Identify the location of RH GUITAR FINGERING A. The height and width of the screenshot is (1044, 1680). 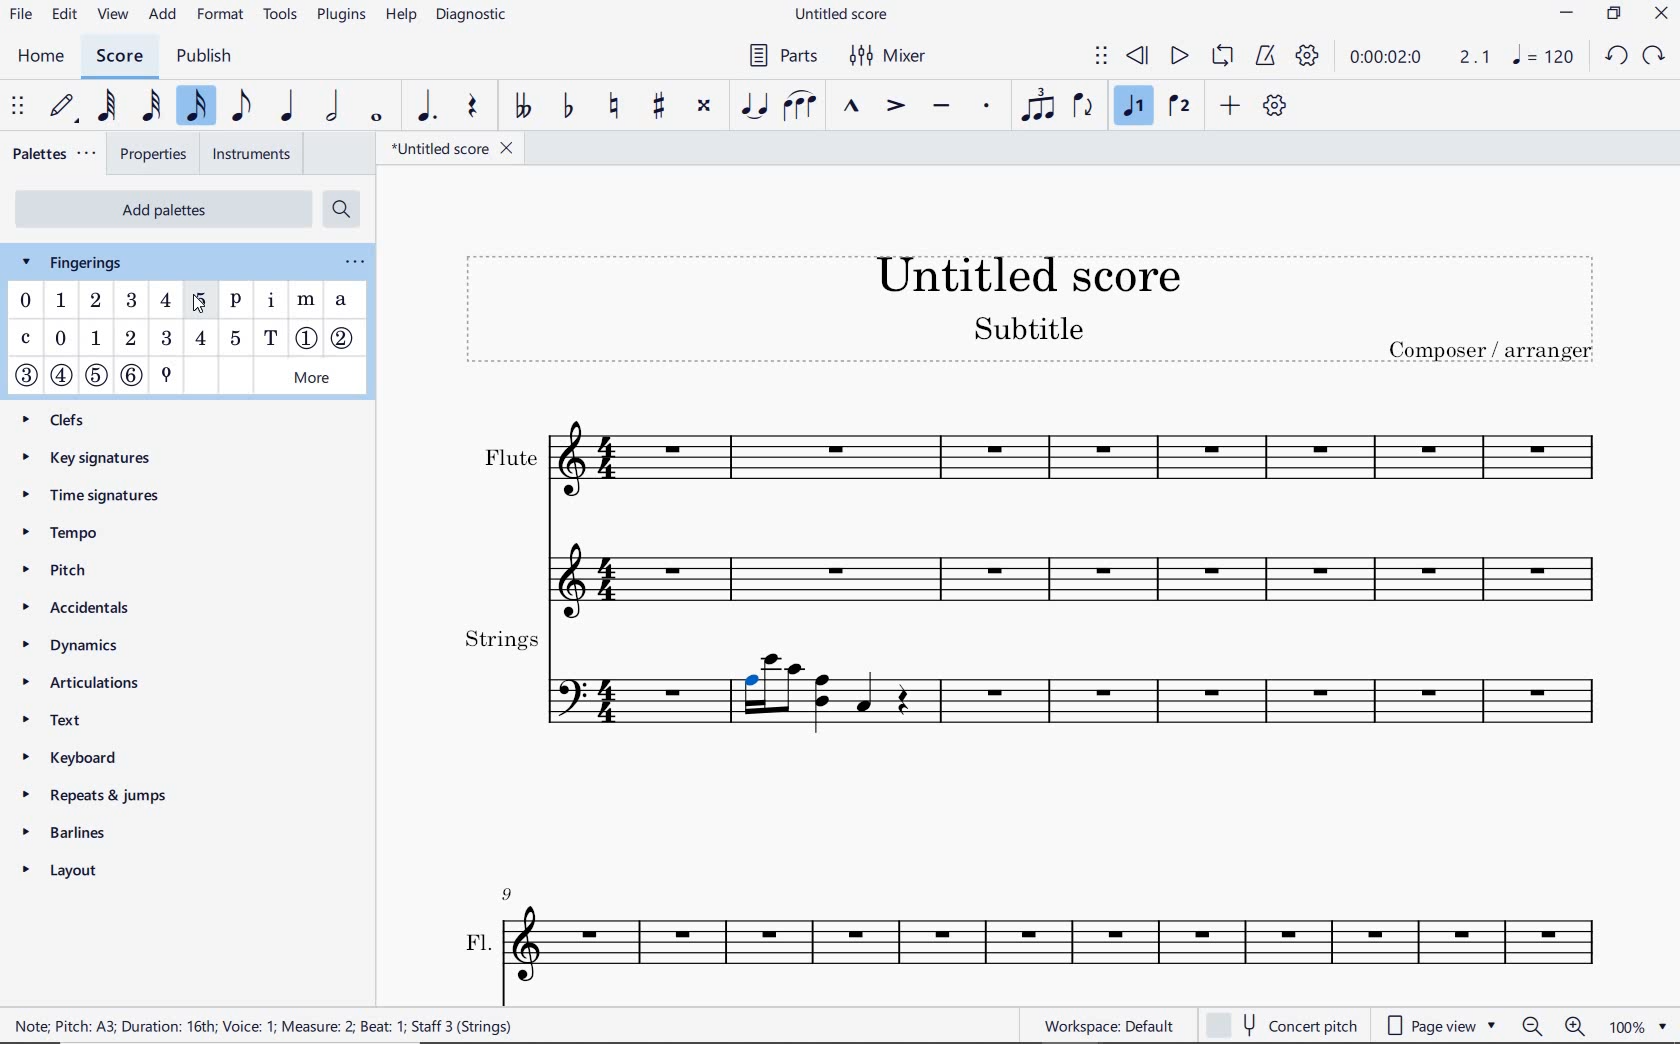
(341, 300).